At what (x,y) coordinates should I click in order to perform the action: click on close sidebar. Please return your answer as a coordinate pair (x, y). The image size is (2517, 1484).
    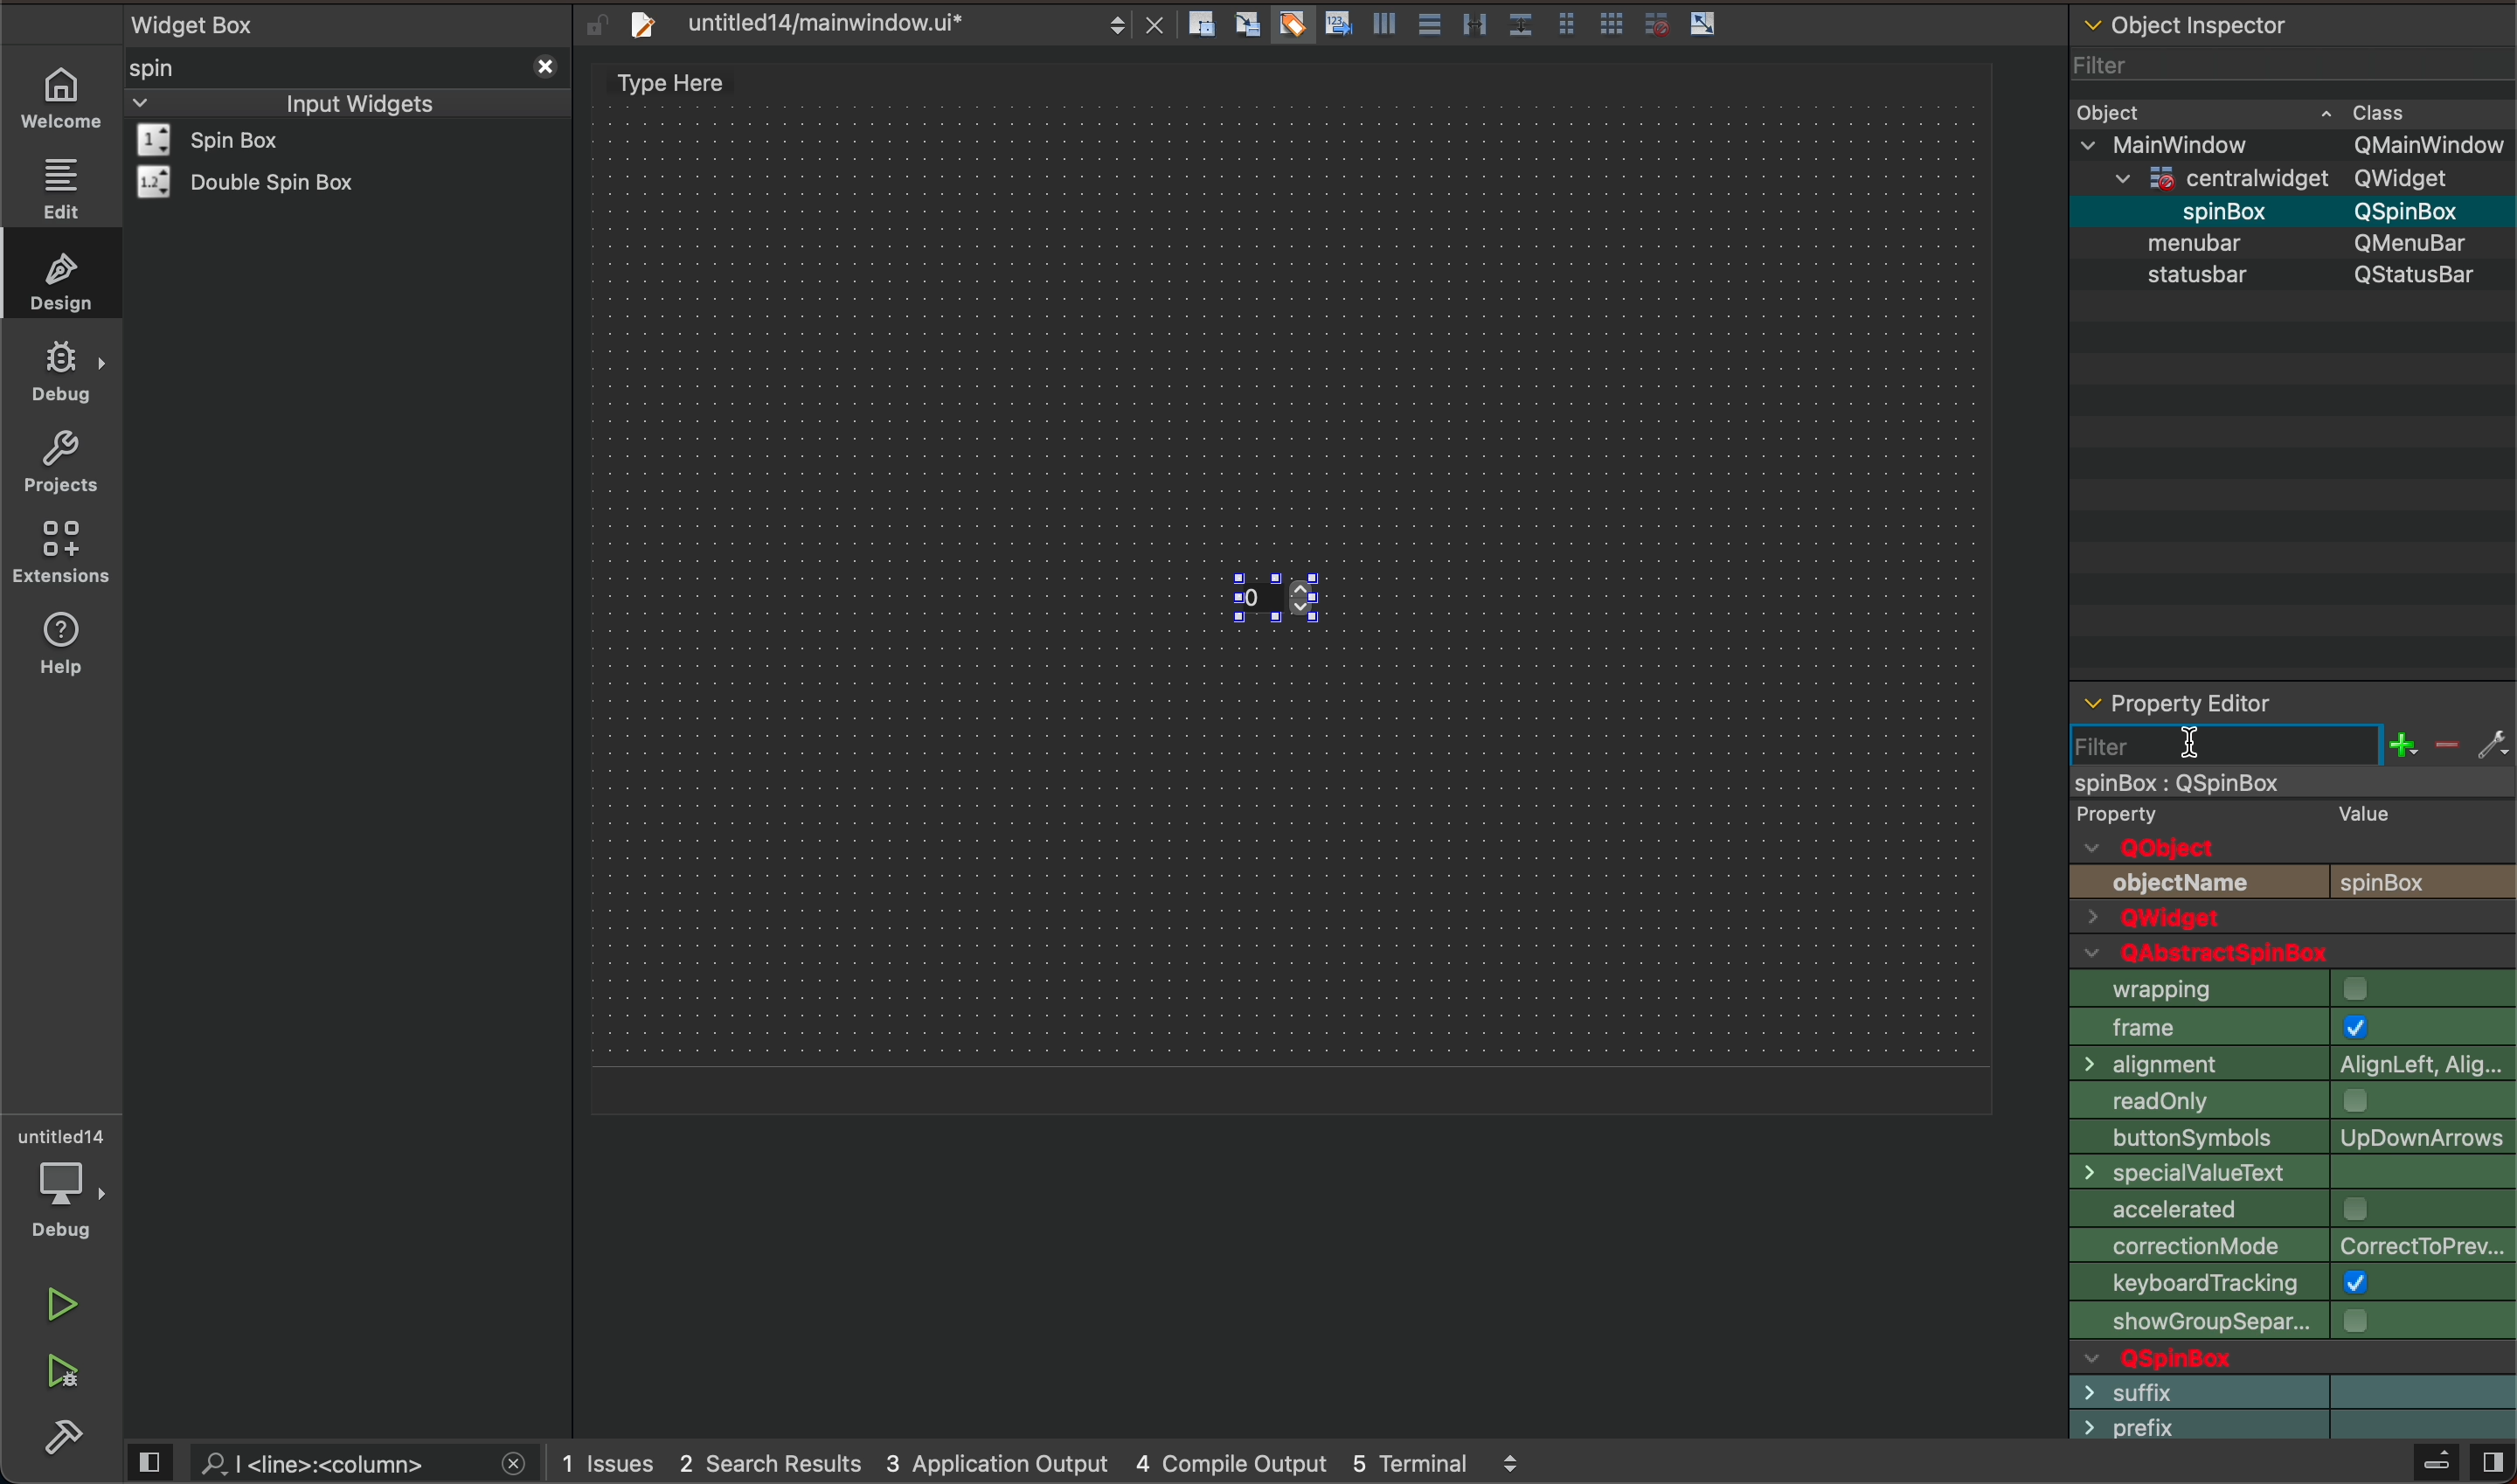
    Looking at the image, I should click on (2458, 1462).